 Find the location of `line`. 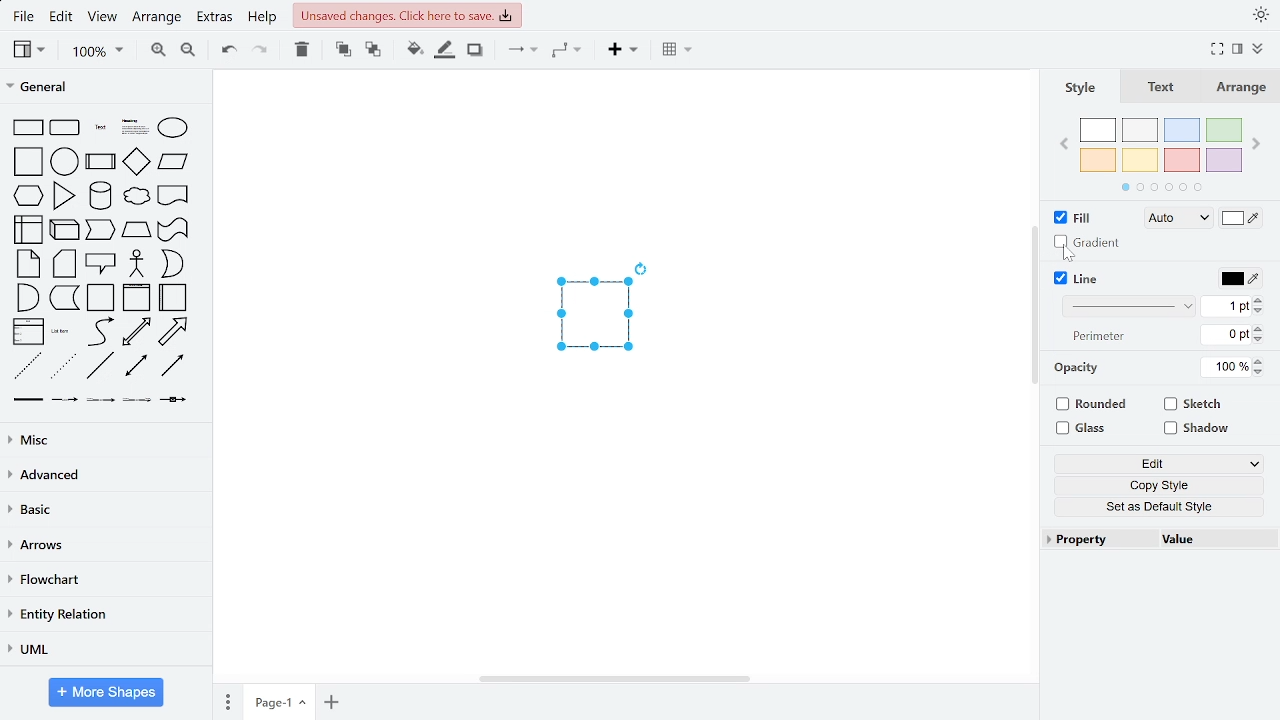

line is located at coordinates (1082, 279).